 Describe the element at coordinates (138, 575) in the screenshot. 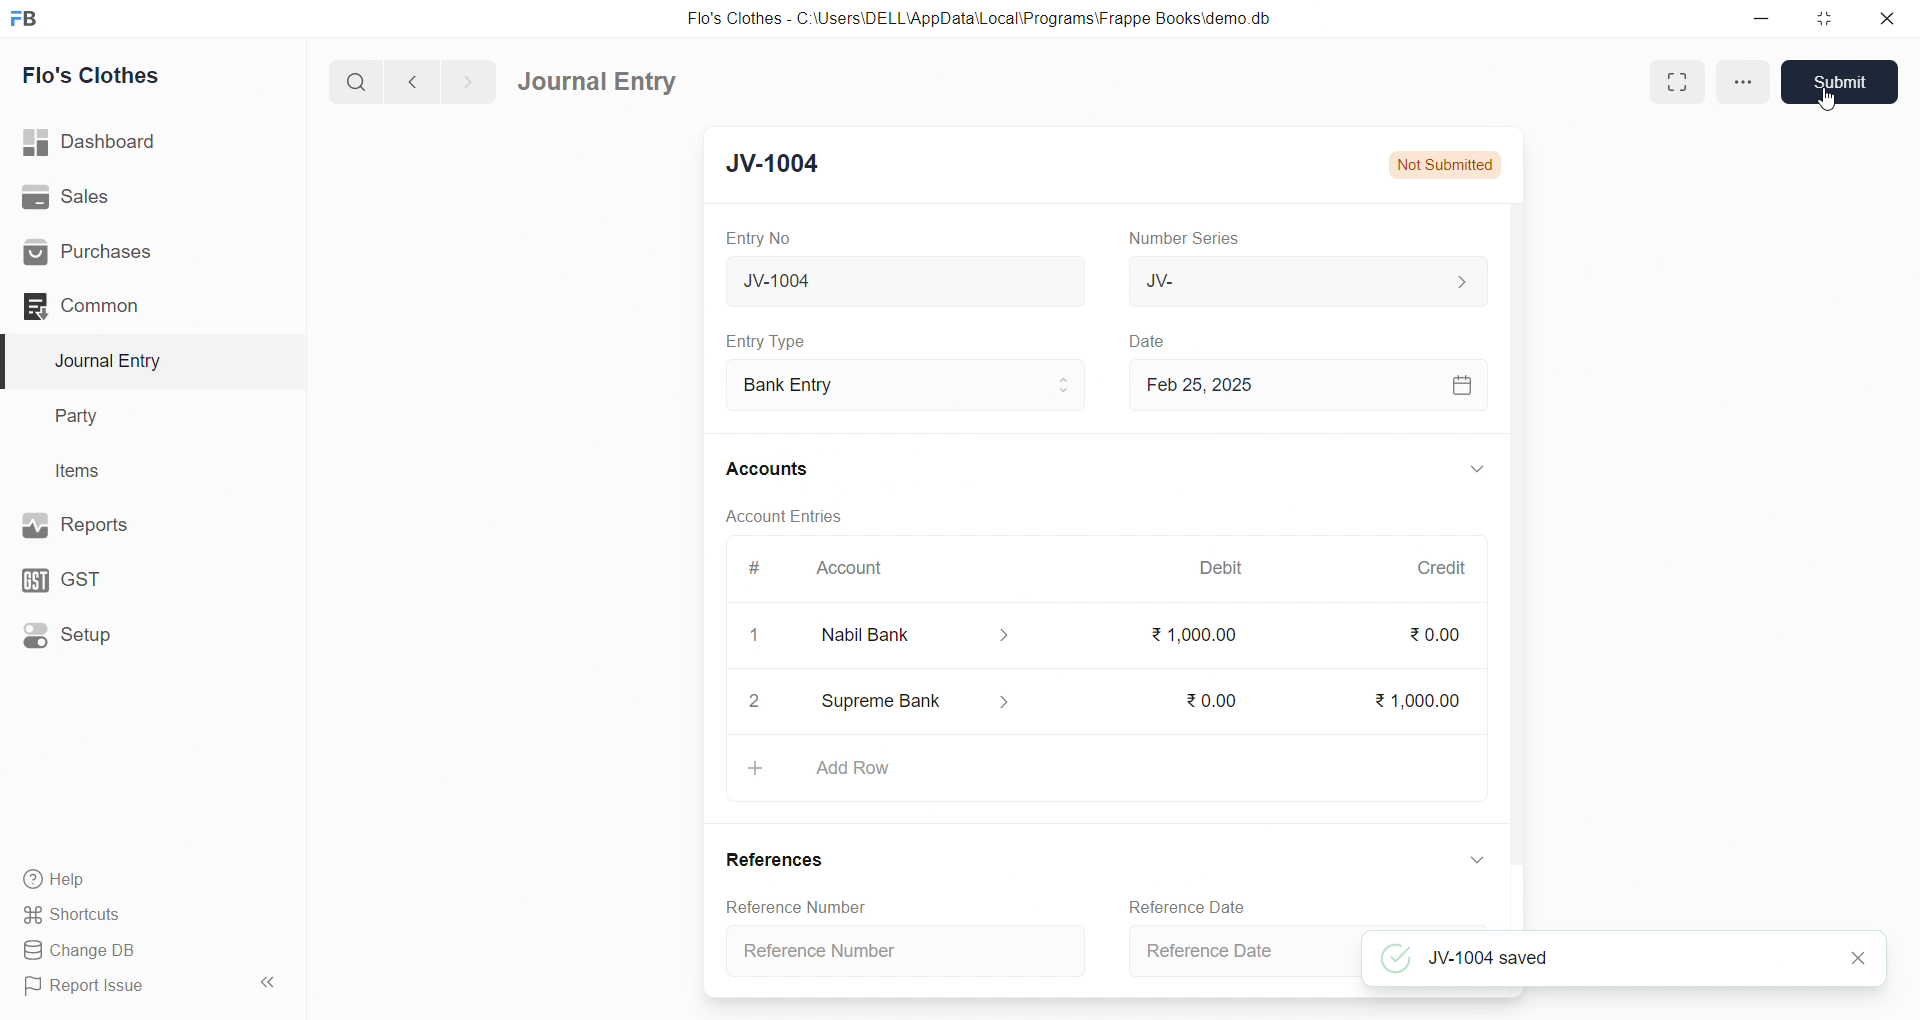

I see `GST` at that location.